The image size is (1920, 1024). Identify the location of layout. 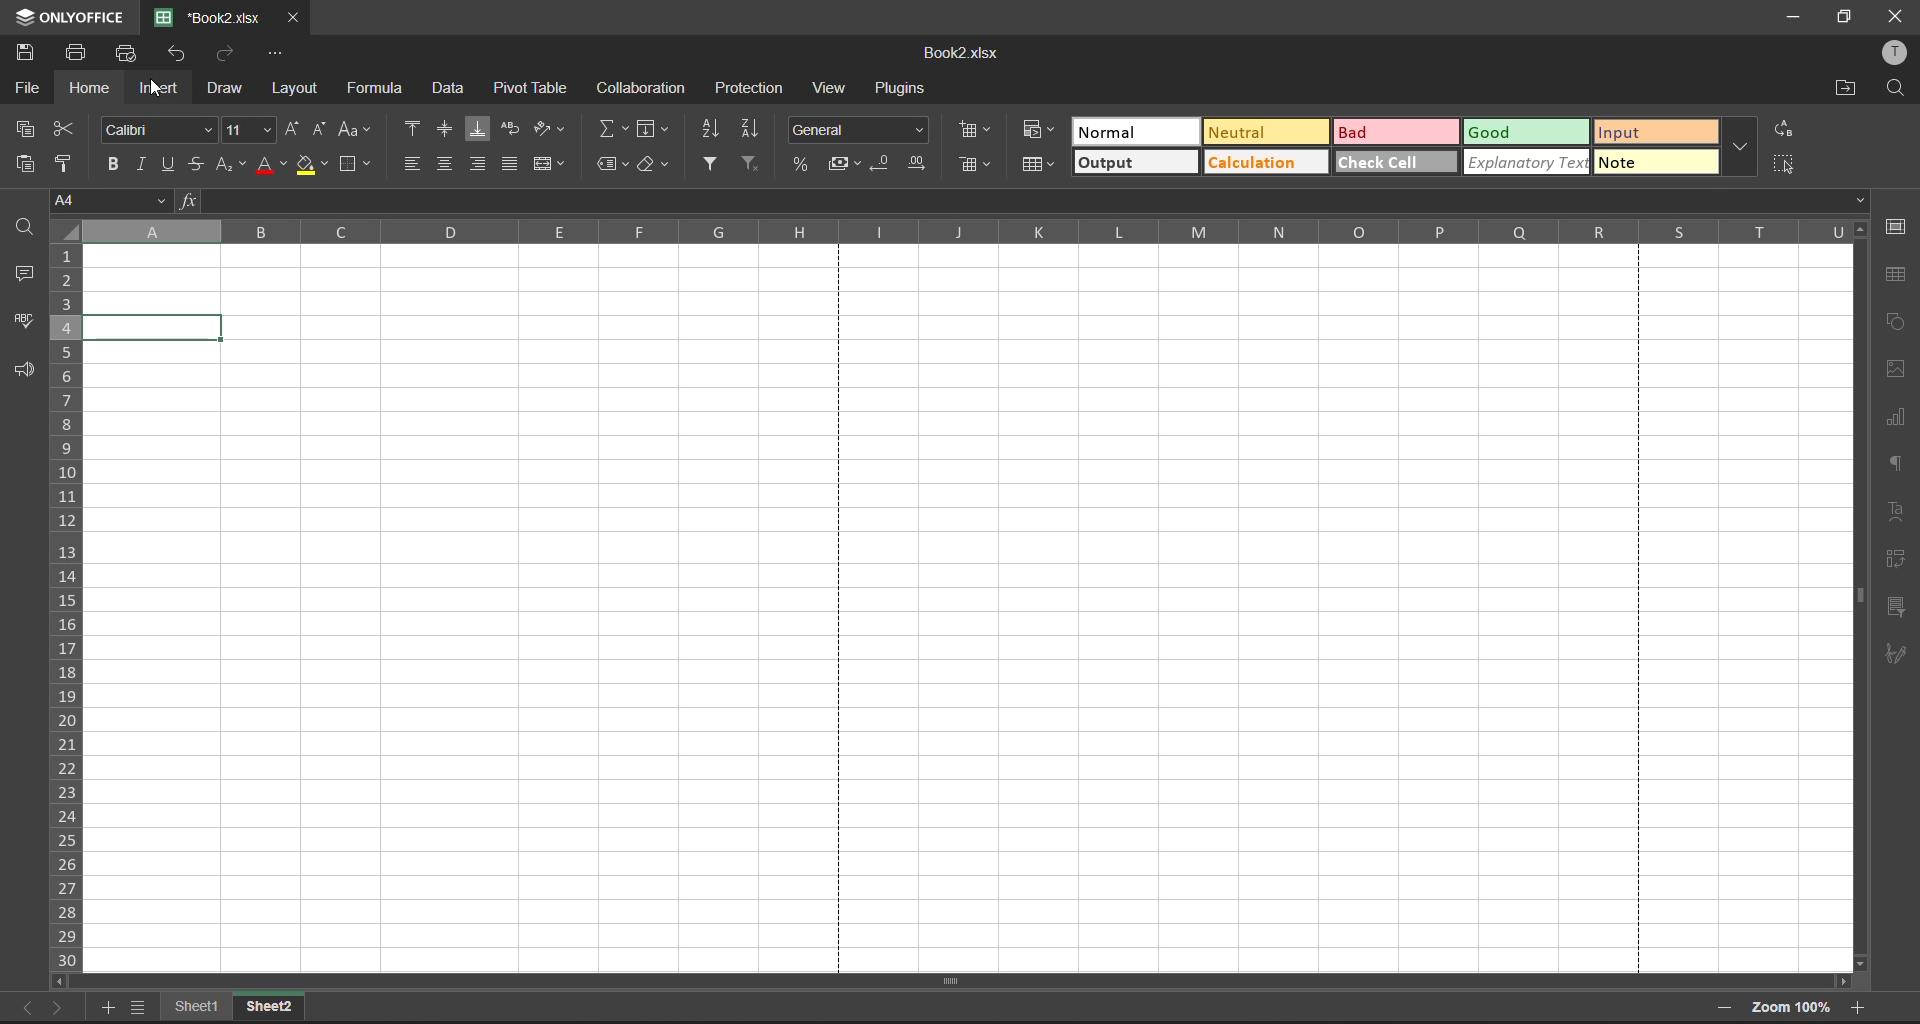
(297, 91).